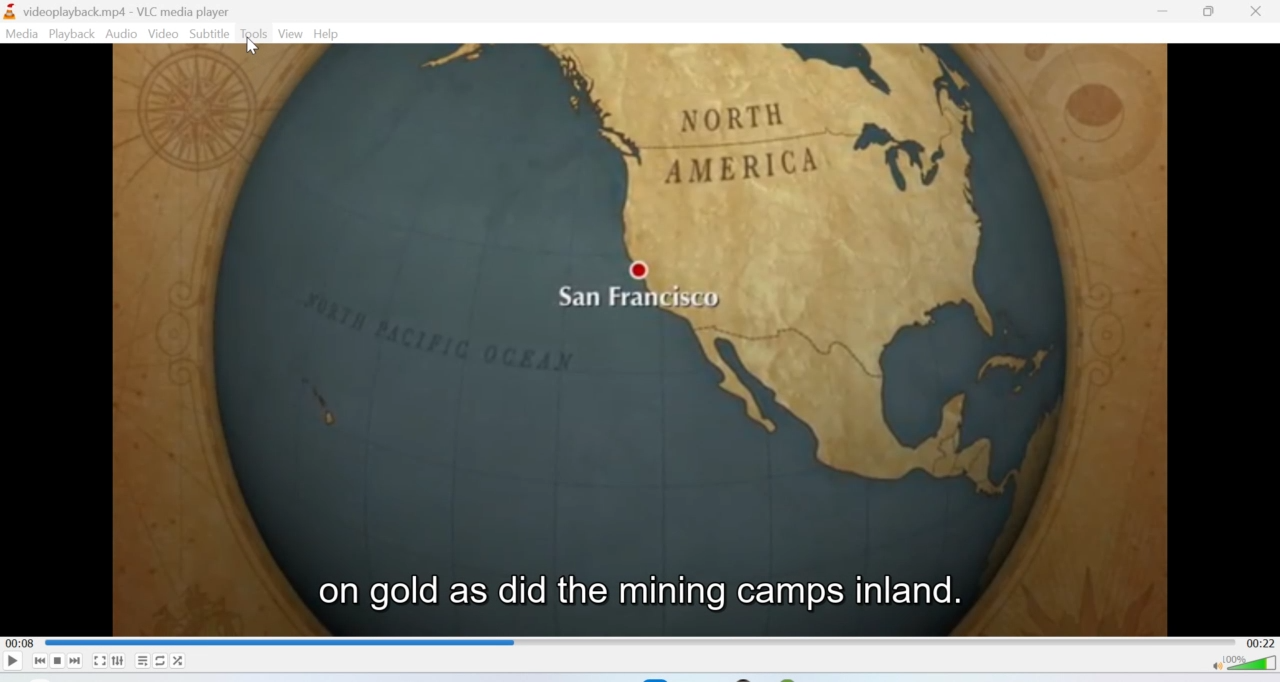 This screenshot has height=682, width=1280. Describe the element at coordinates (254, 33) in the screenshot. I see `Tools` at that location.